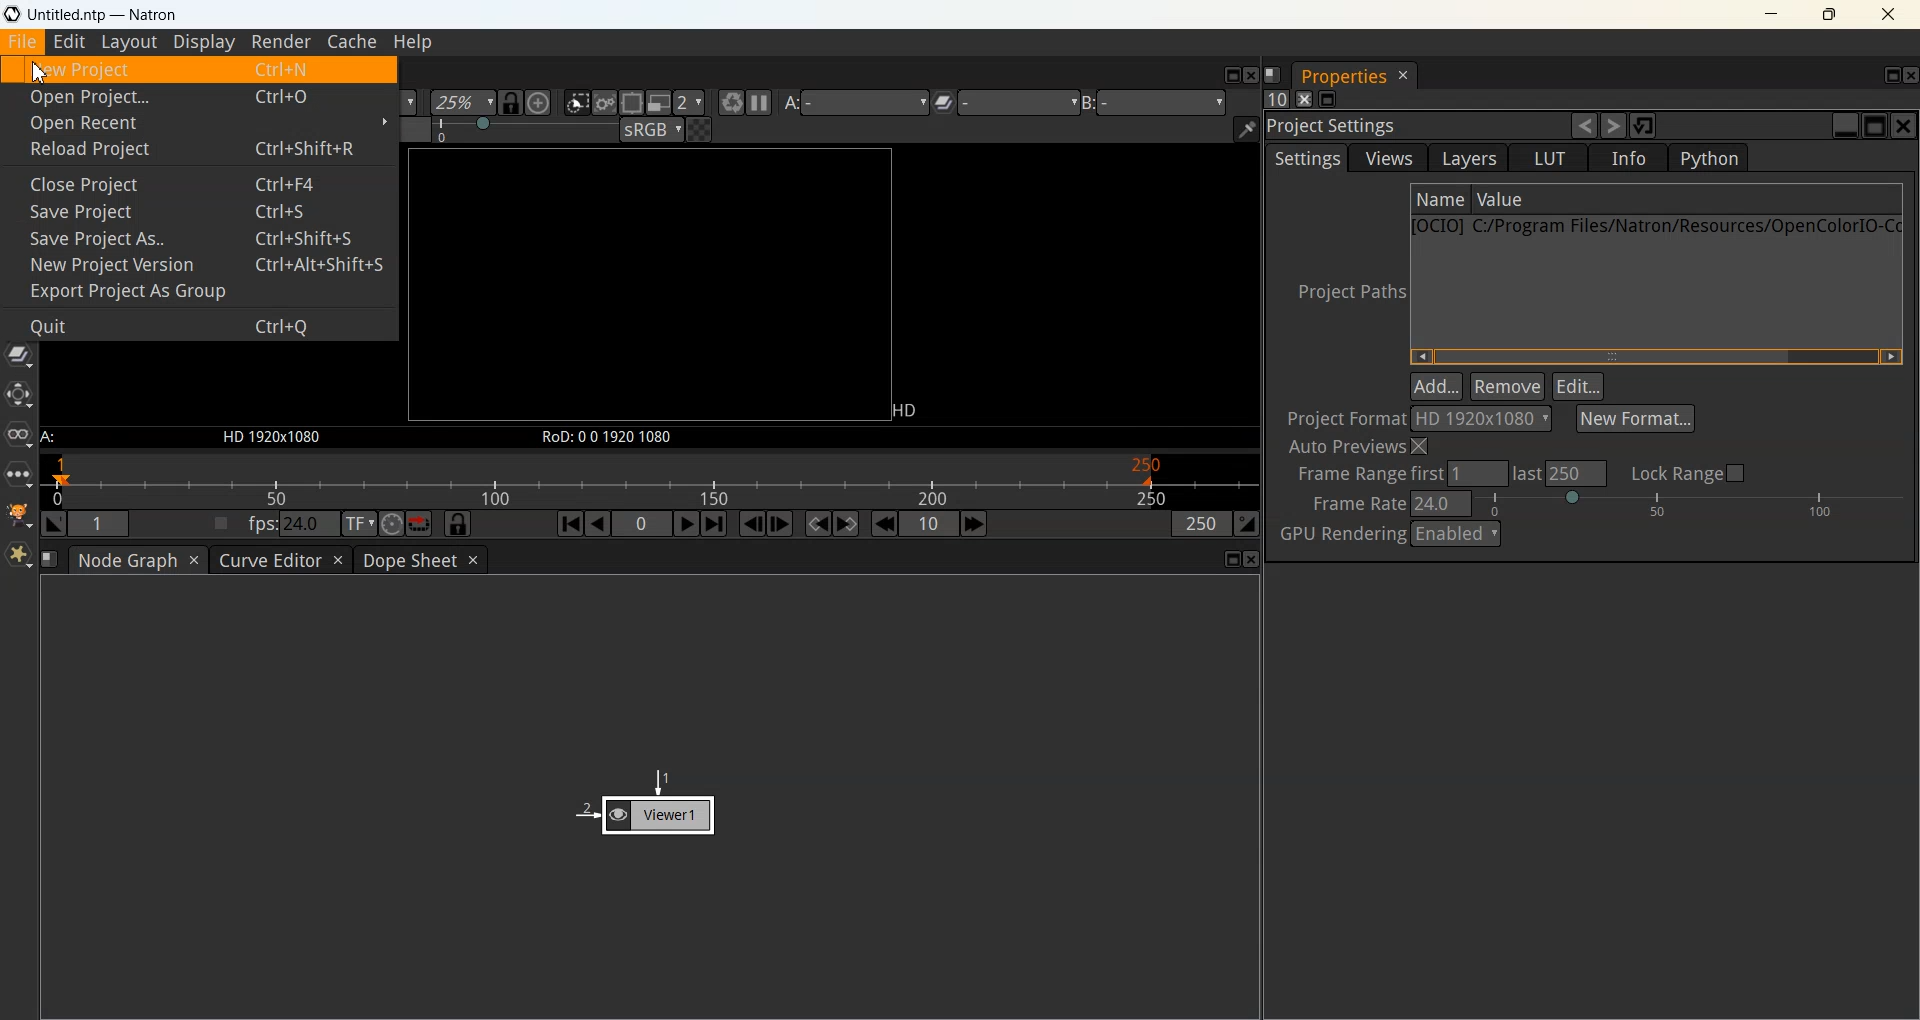  I want to click on Redo, so click(1613, 125).